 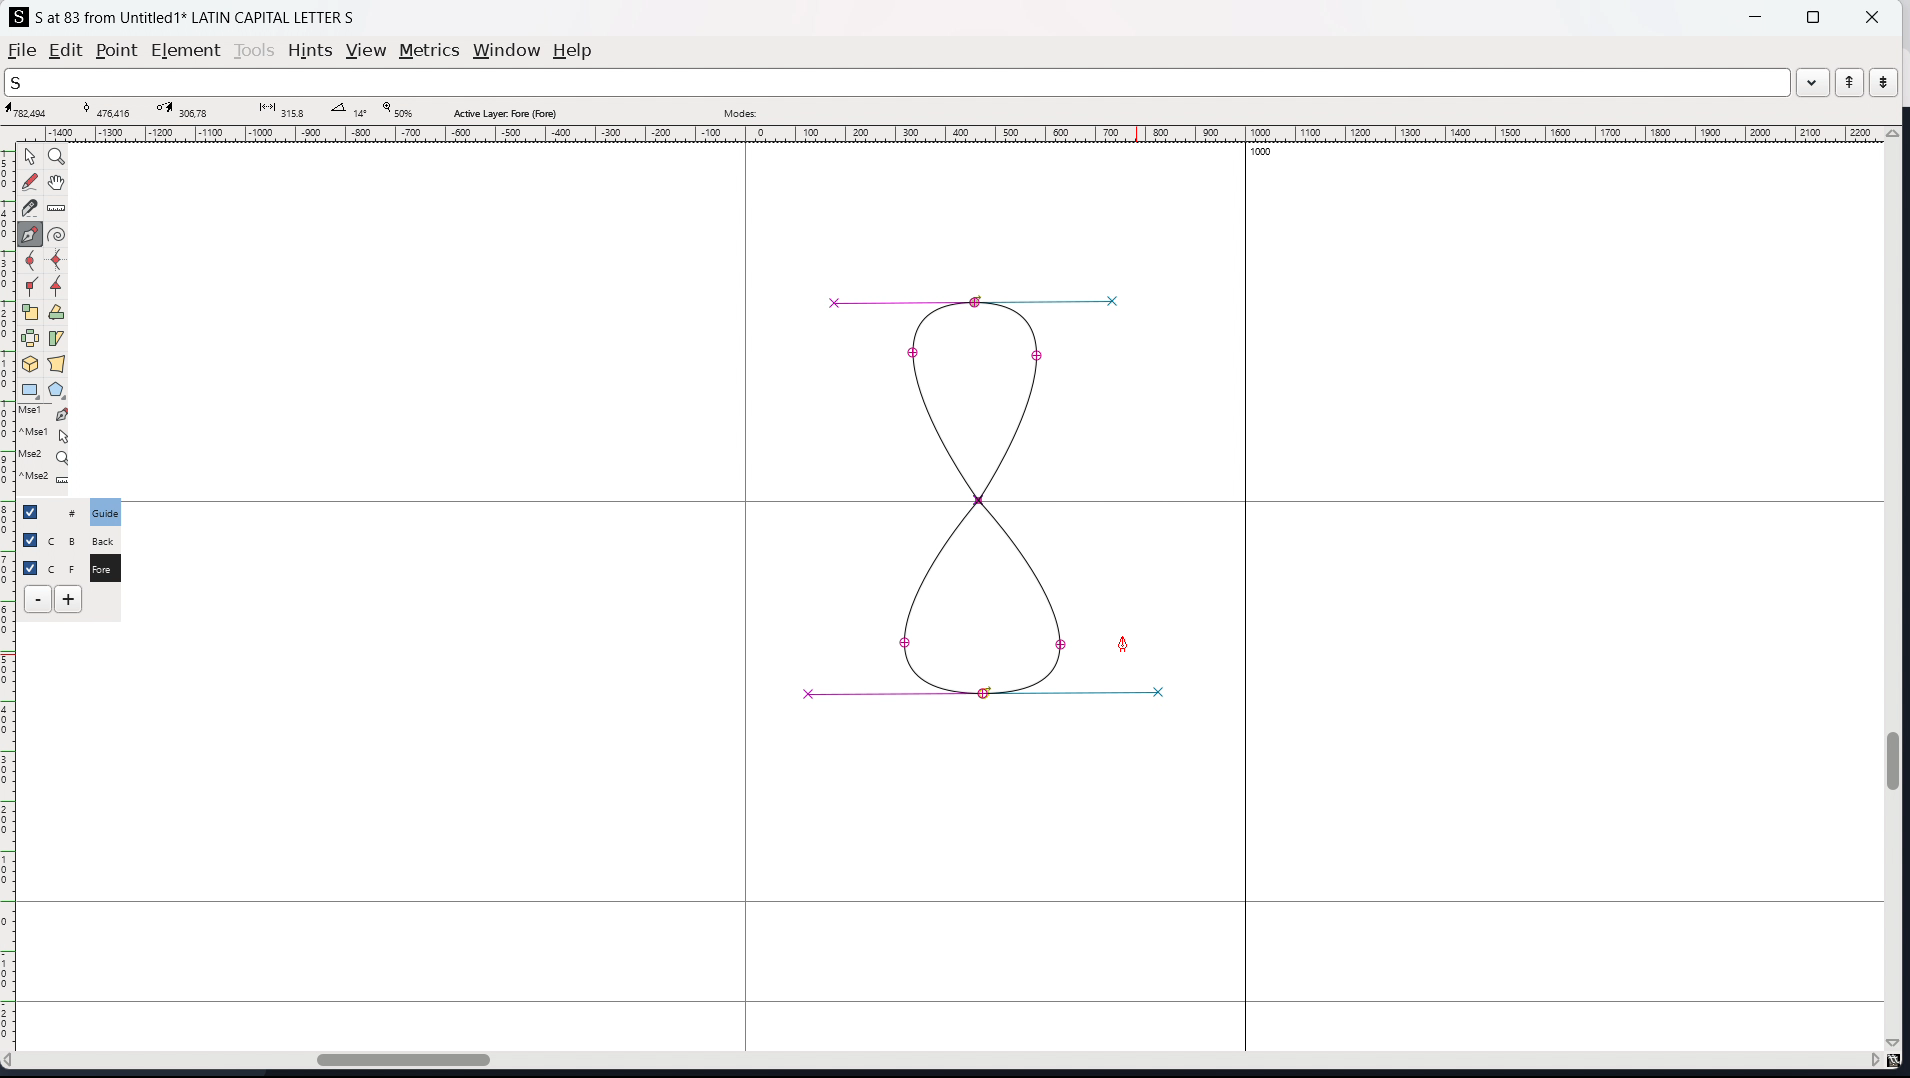 I want to click on active layer, so click(x=504, y=113).